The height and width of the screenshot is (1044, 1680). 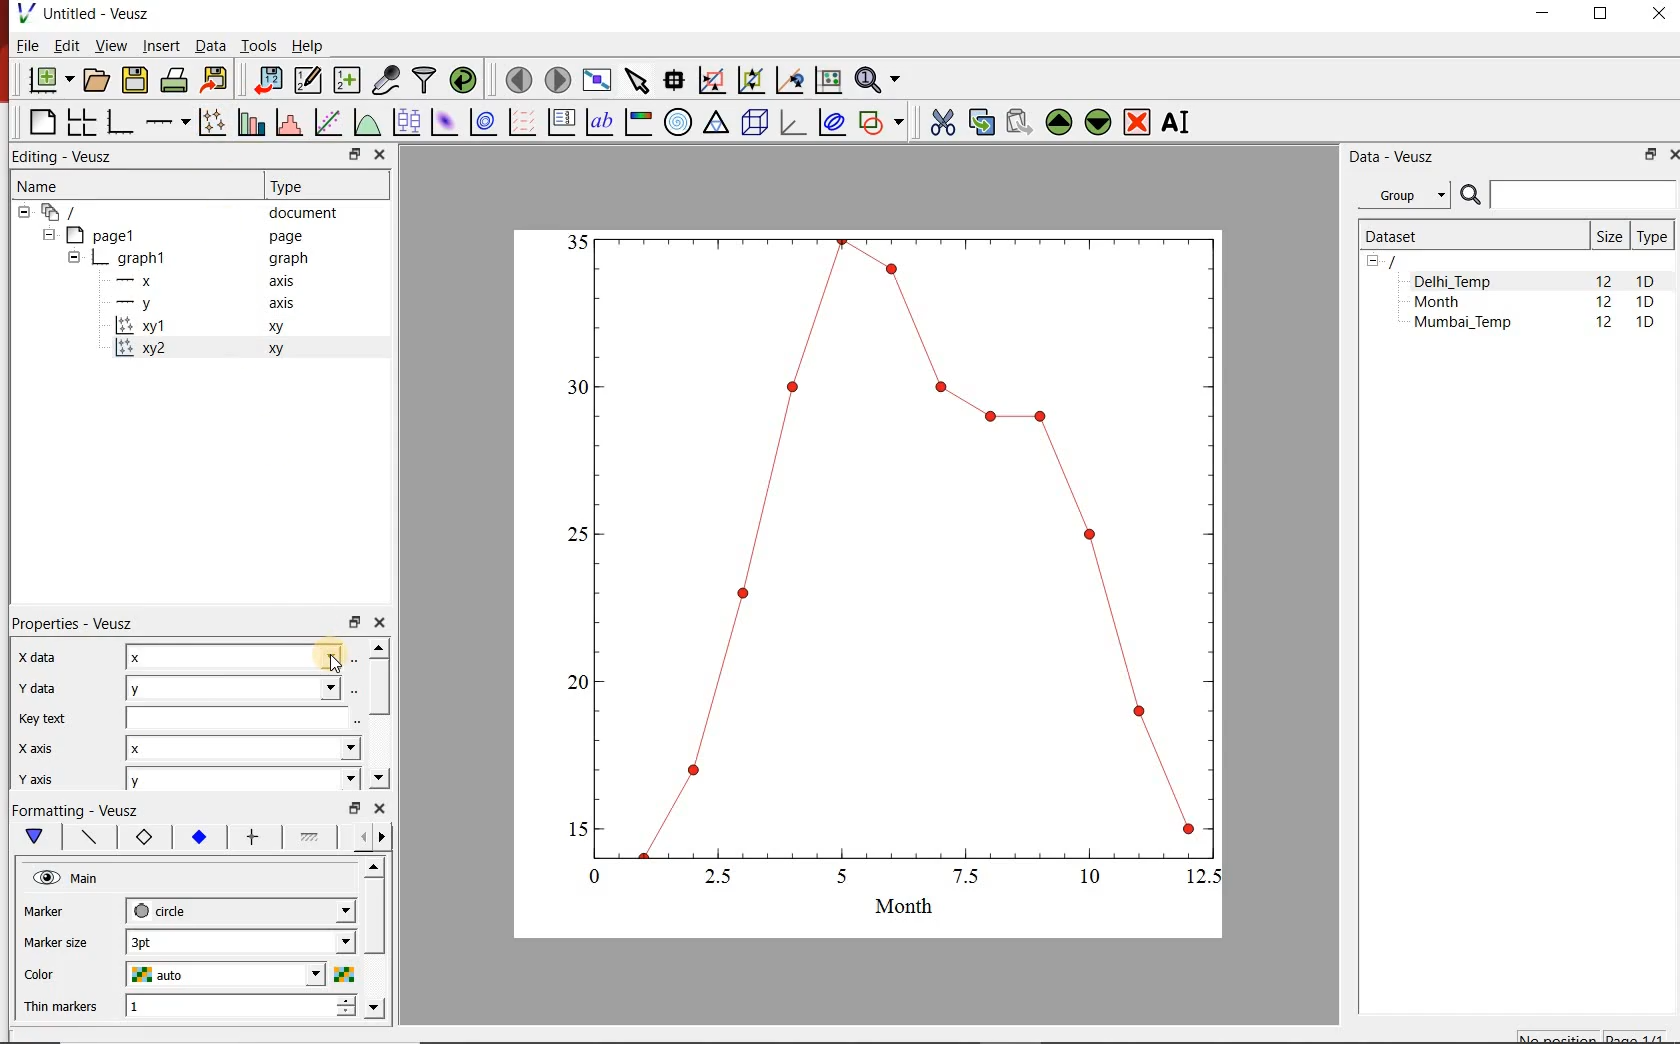 I want to click on create new datasets using available options, so click(x=347, y=81).